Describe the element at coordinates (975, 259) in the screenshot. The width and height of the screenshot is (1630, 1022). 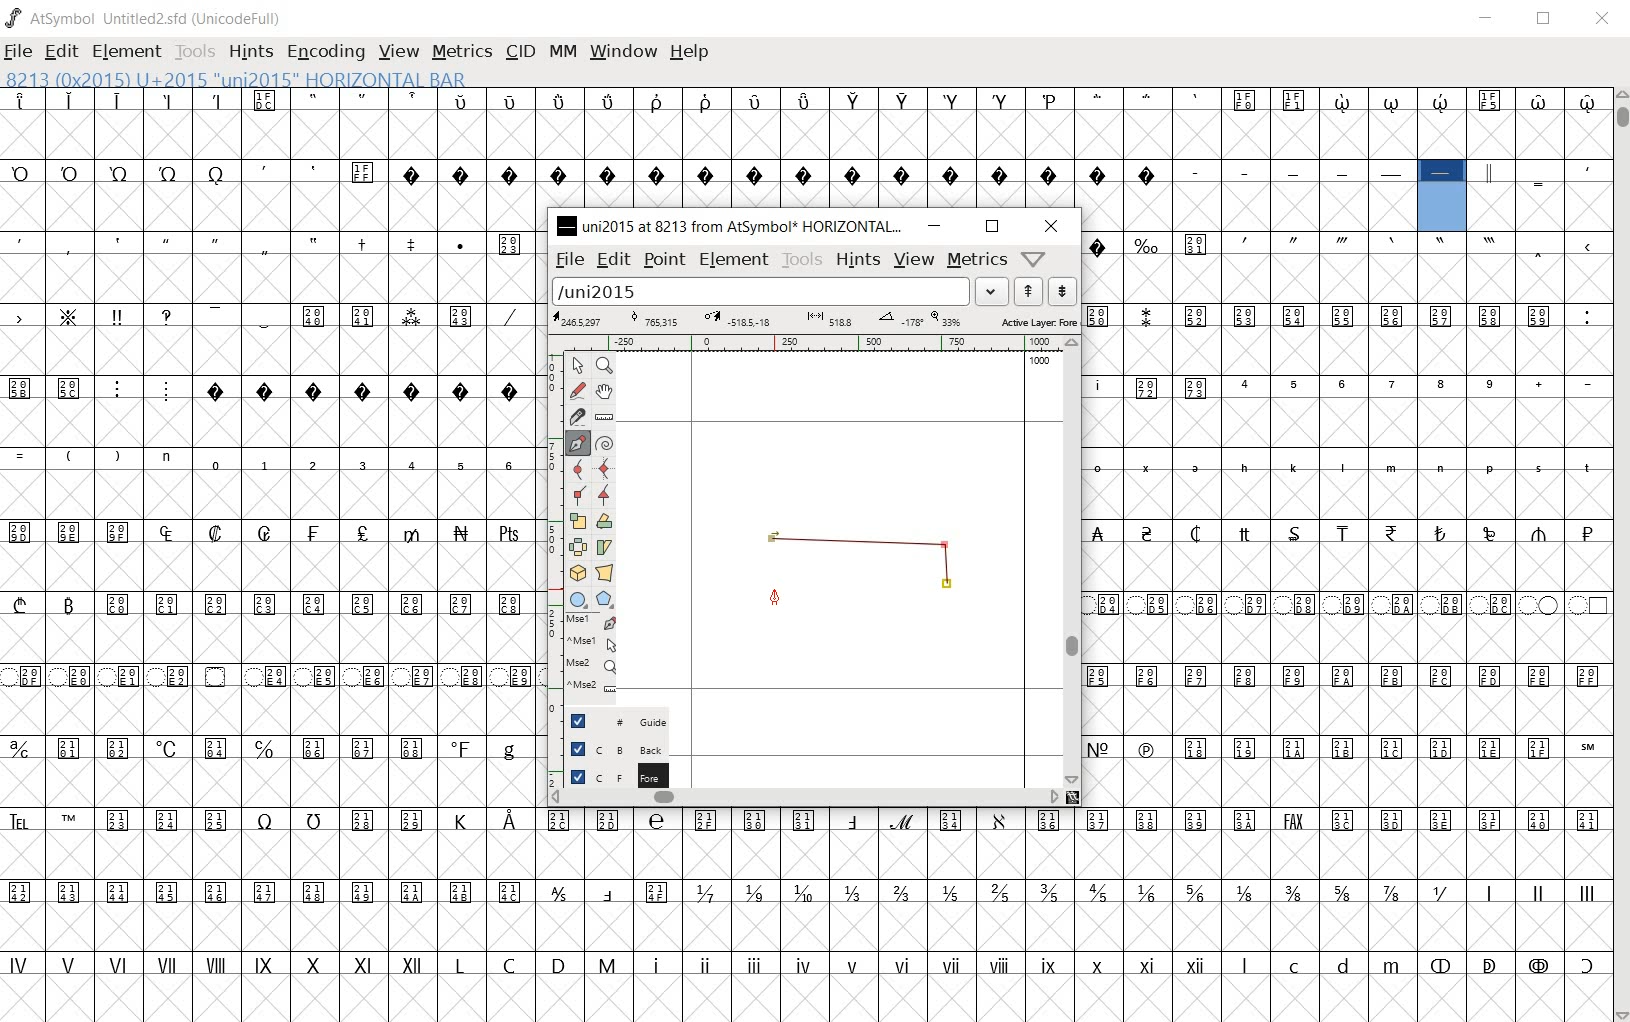
I see `metrics` at that location.